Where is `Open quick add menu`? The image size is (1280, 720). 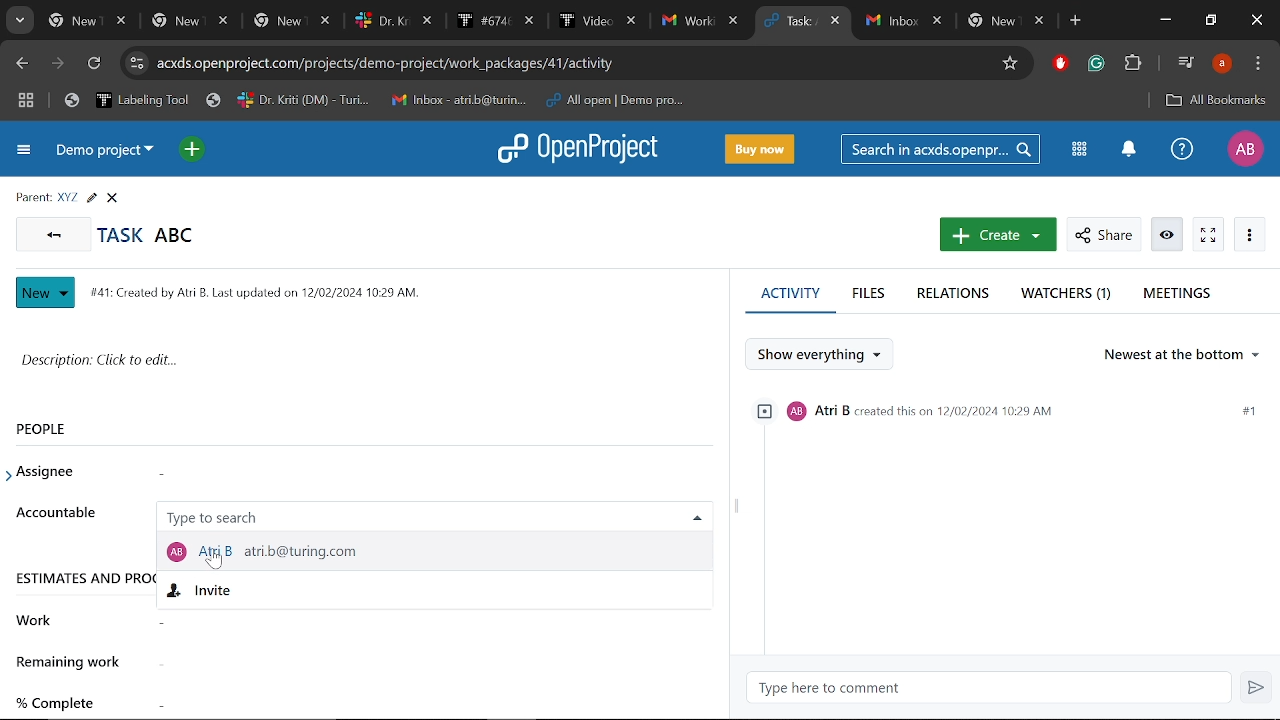 Open quick add menu is located at coordinates (190, 149).